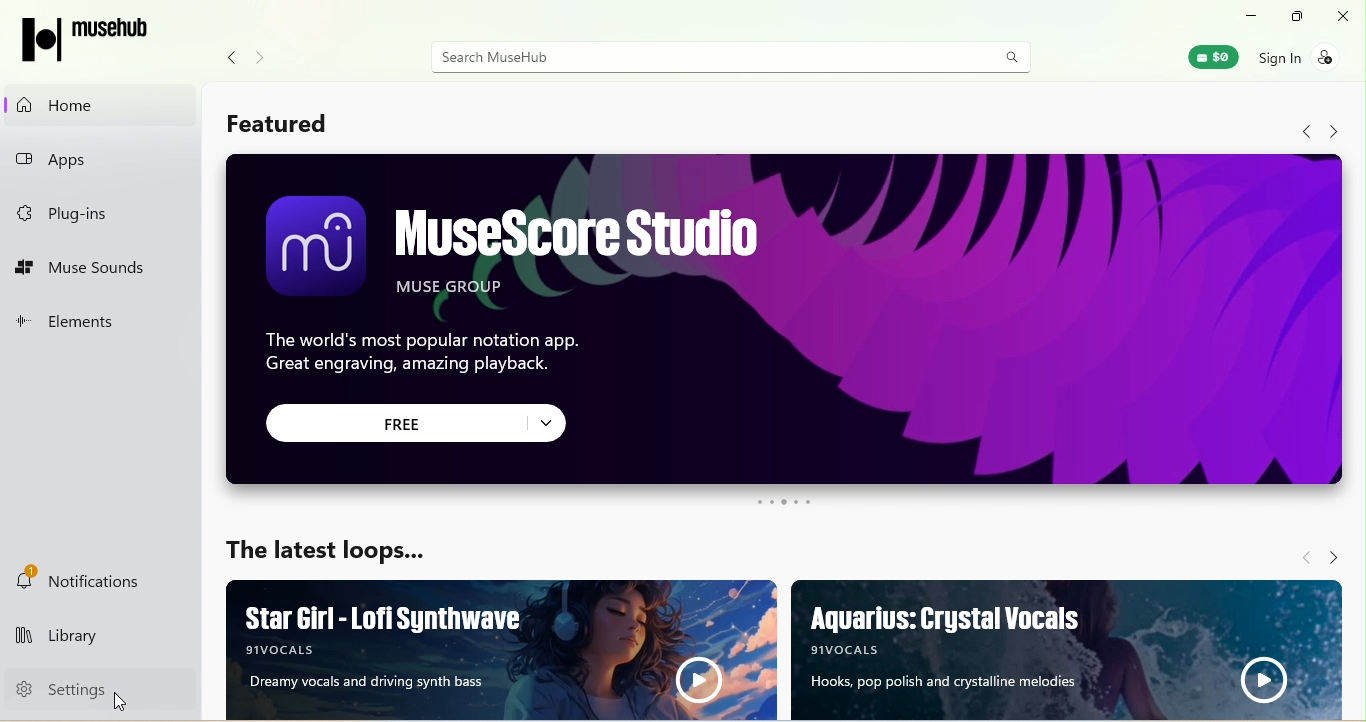 The width and height of the screenshot is (1366, 722). Describe the element at coordinates (1339, 19) in the screenshot. I see `Close` at that location.